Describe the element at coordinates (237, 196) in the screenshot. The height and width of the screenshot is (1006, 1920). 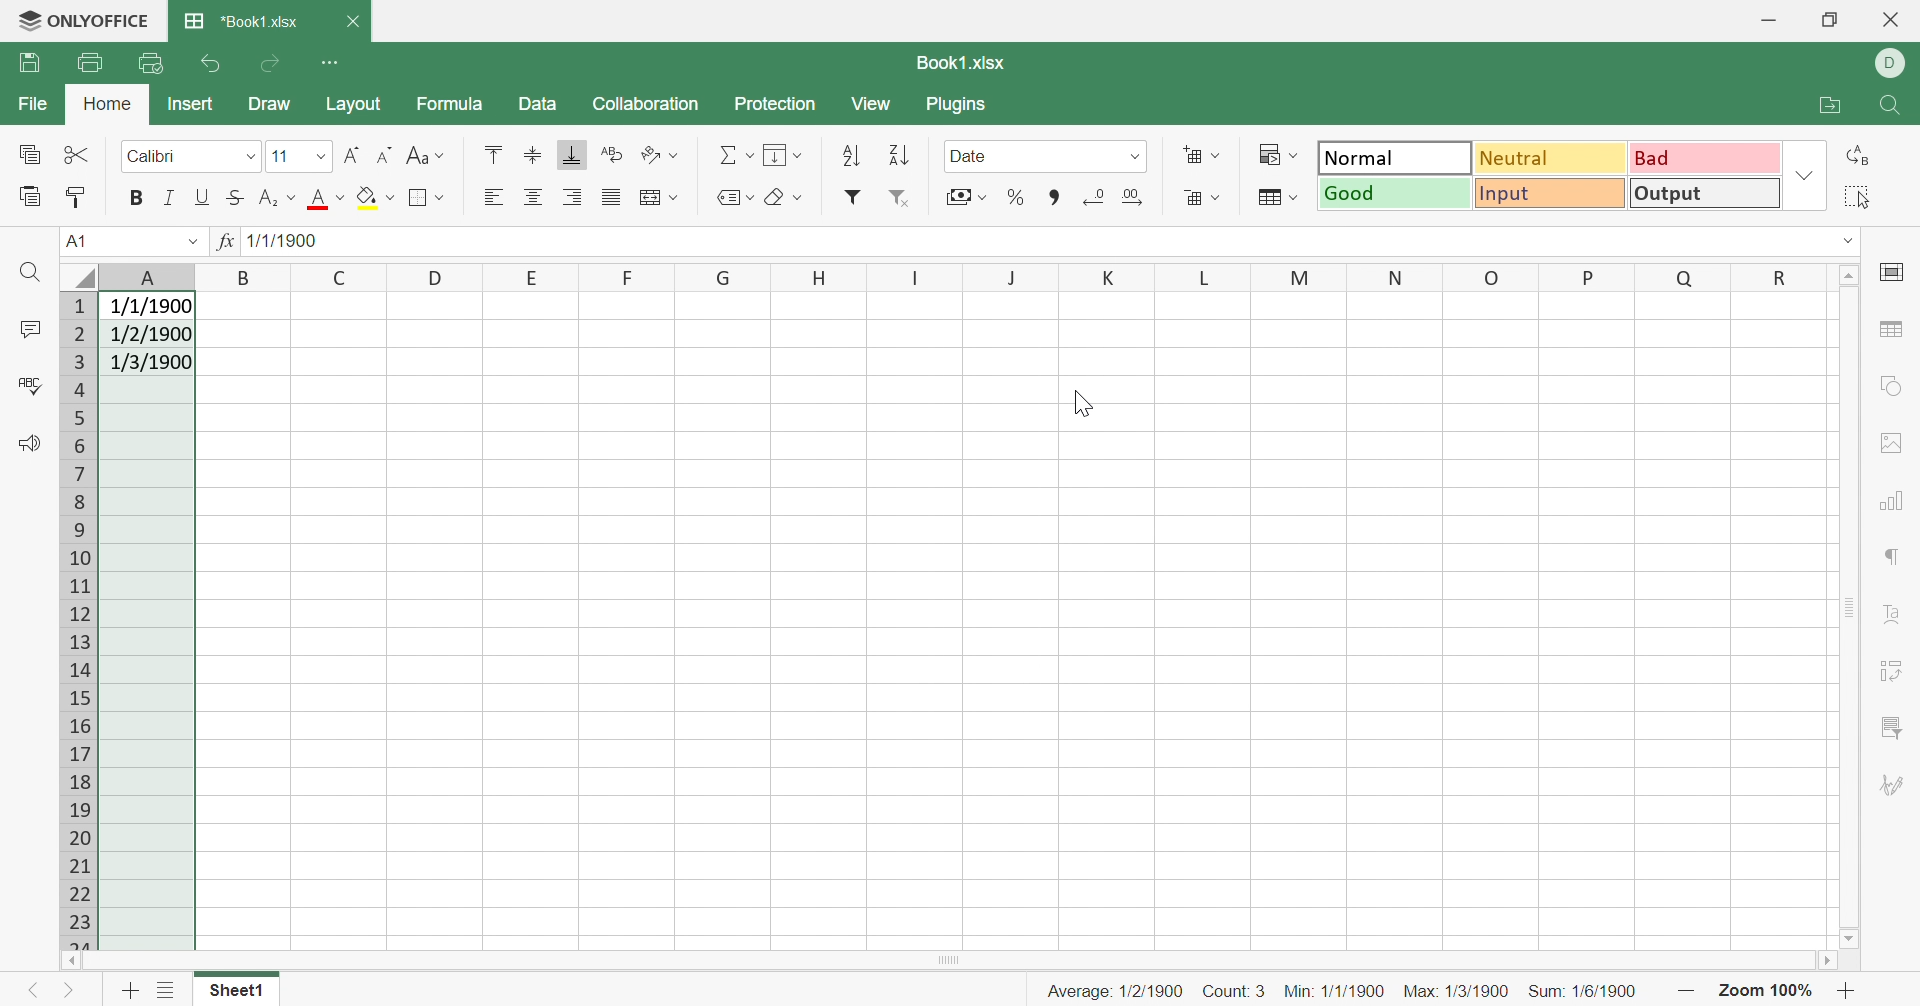
I see `Strikethrough` at that location.